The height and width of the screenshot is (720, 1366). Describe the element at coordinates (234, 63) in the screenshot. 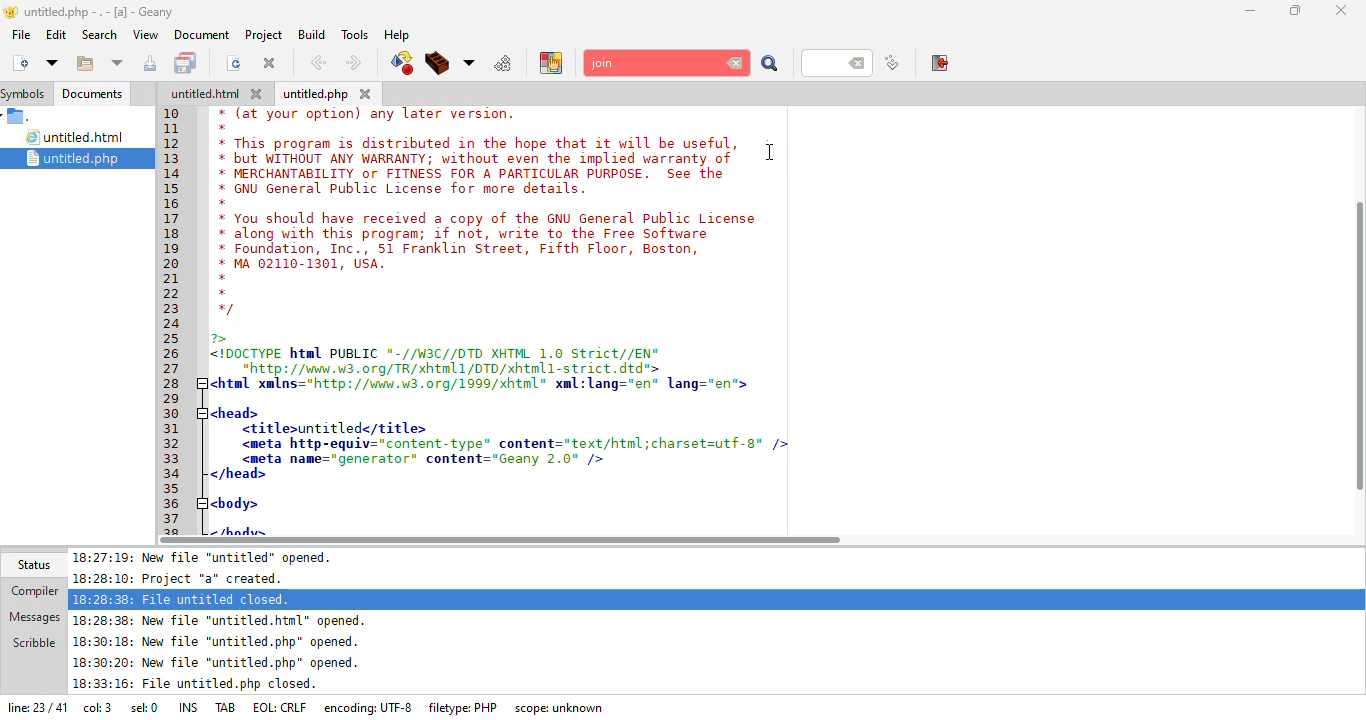

I see `reload` at that location.